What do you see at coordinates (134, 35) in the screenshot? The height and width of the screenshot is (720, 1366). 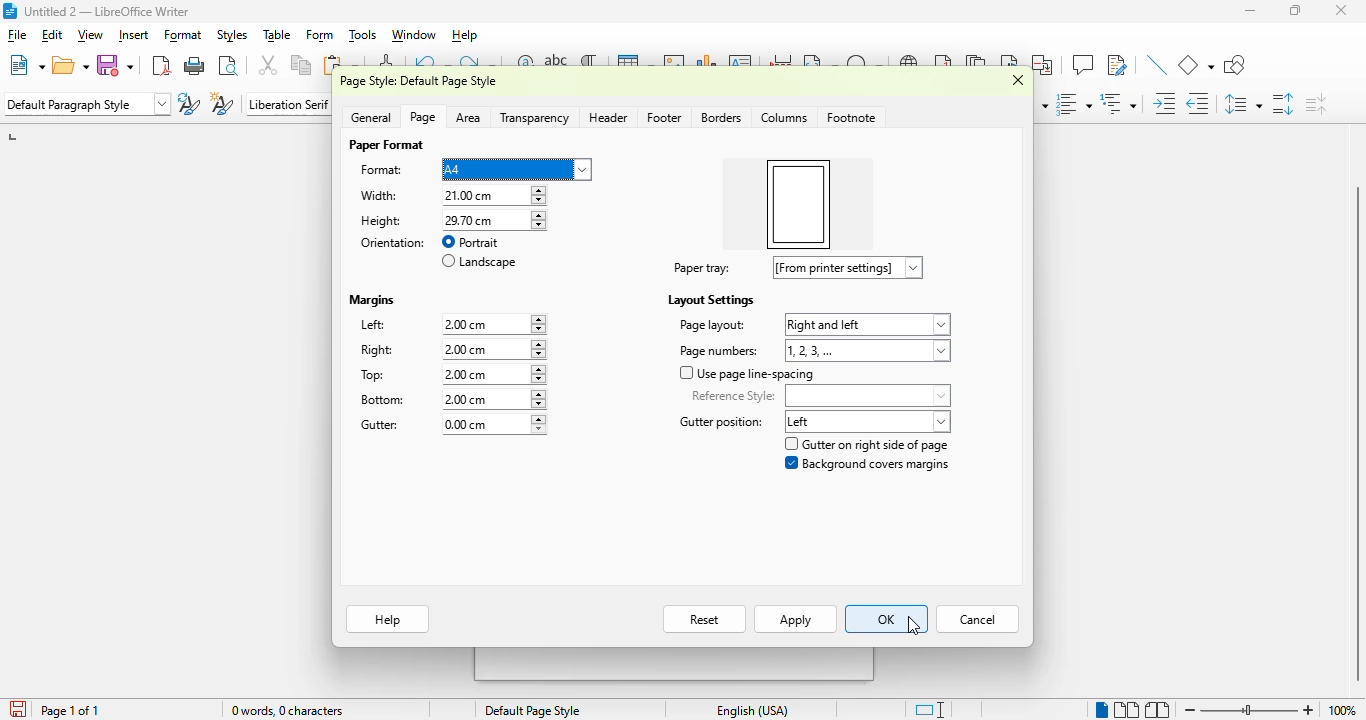 I see `insert` at bounding box center [134, 35].